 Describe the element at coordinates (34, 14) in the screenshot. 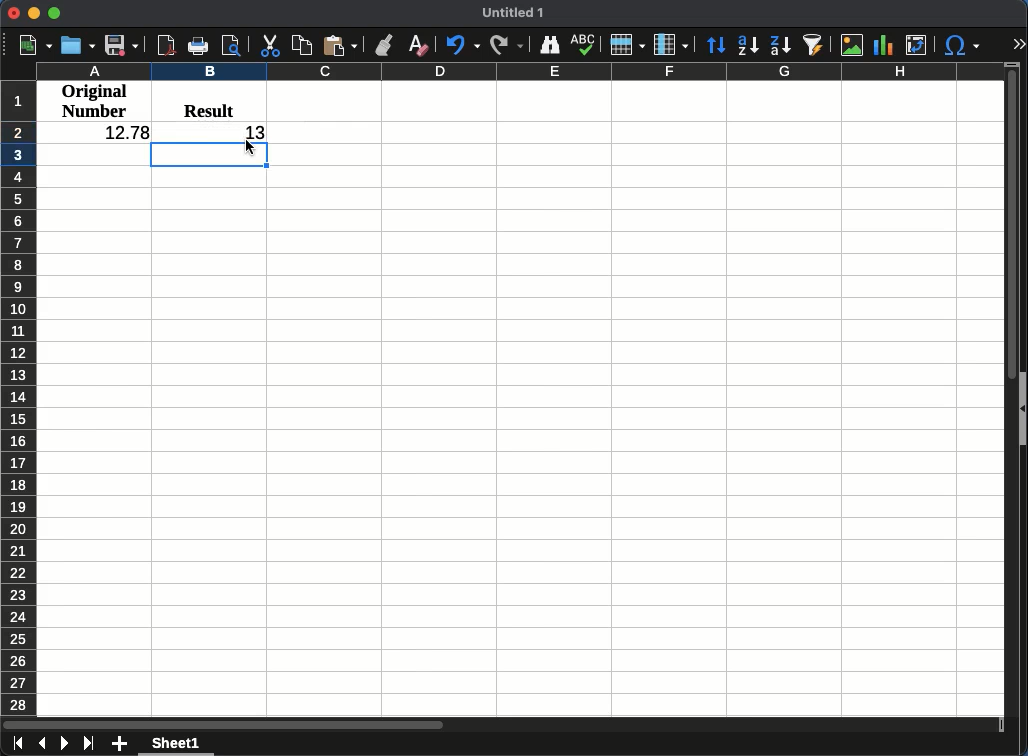

I see `Minimize` at that location.